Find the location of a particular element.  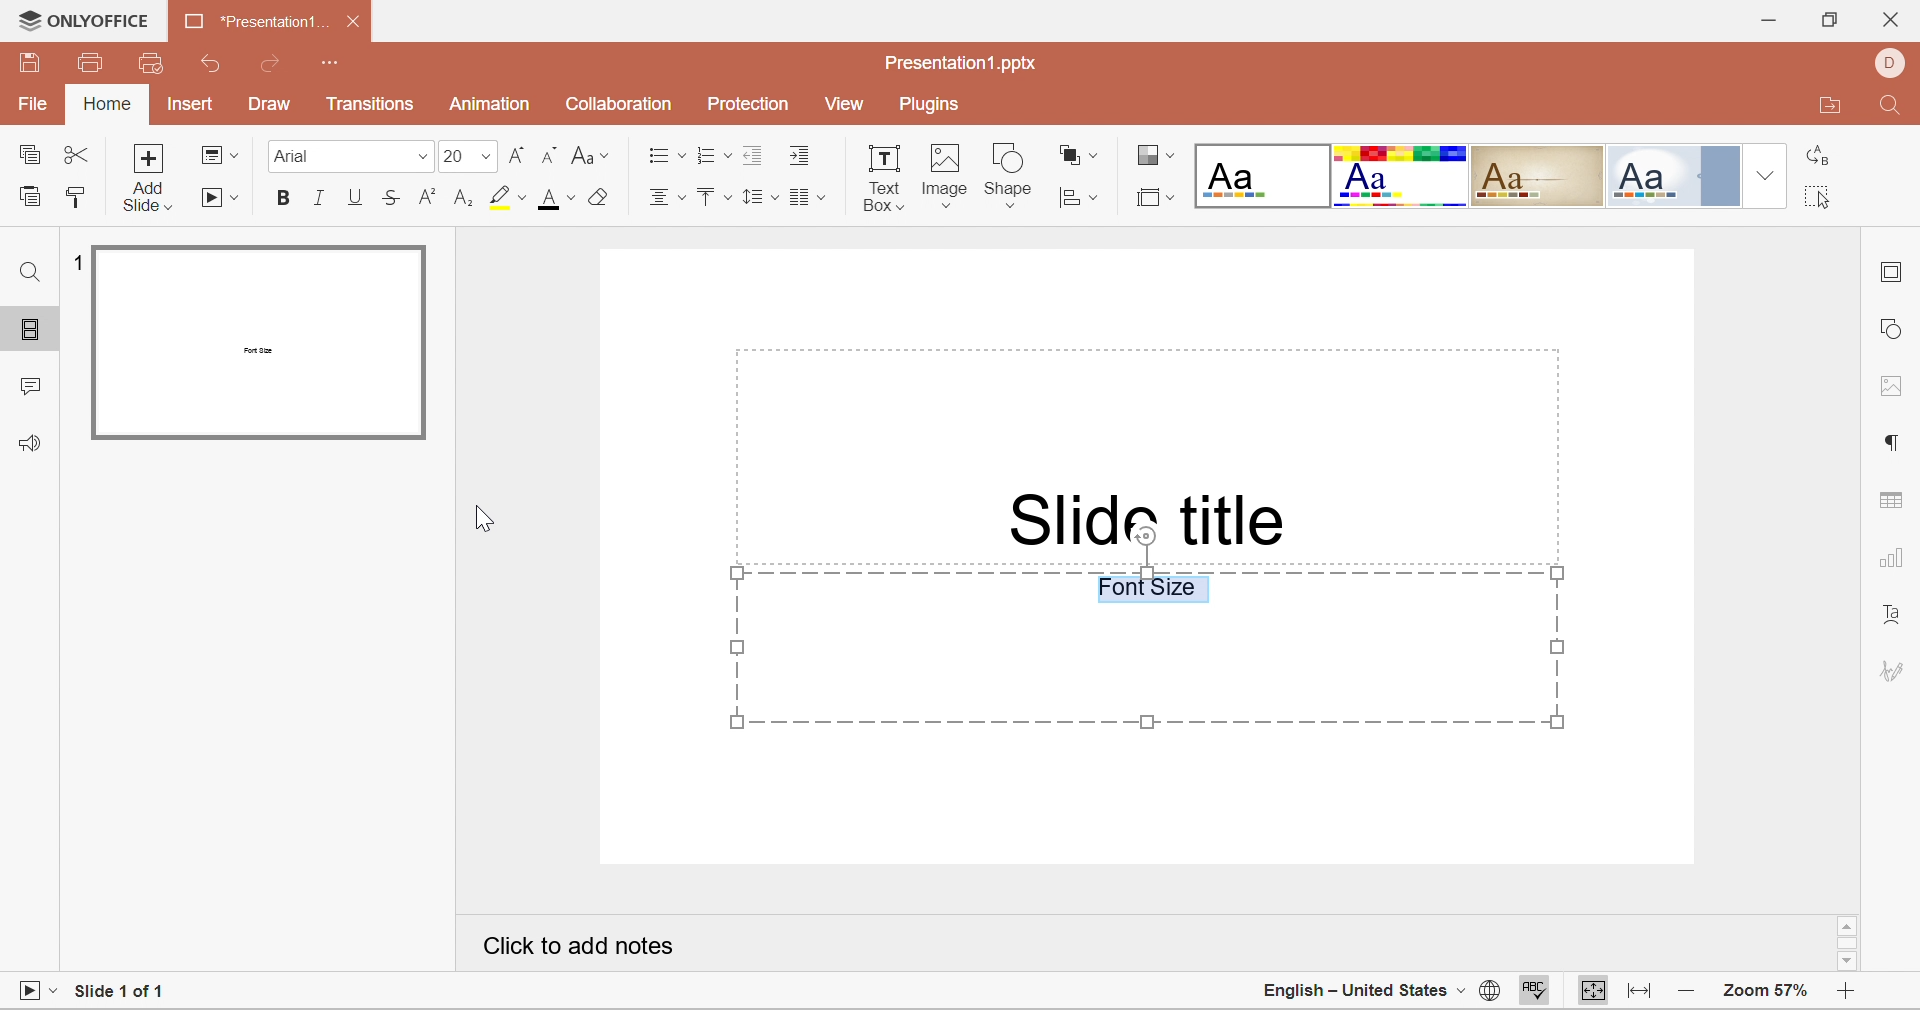

Subscript is located at coordinates (461, 200).